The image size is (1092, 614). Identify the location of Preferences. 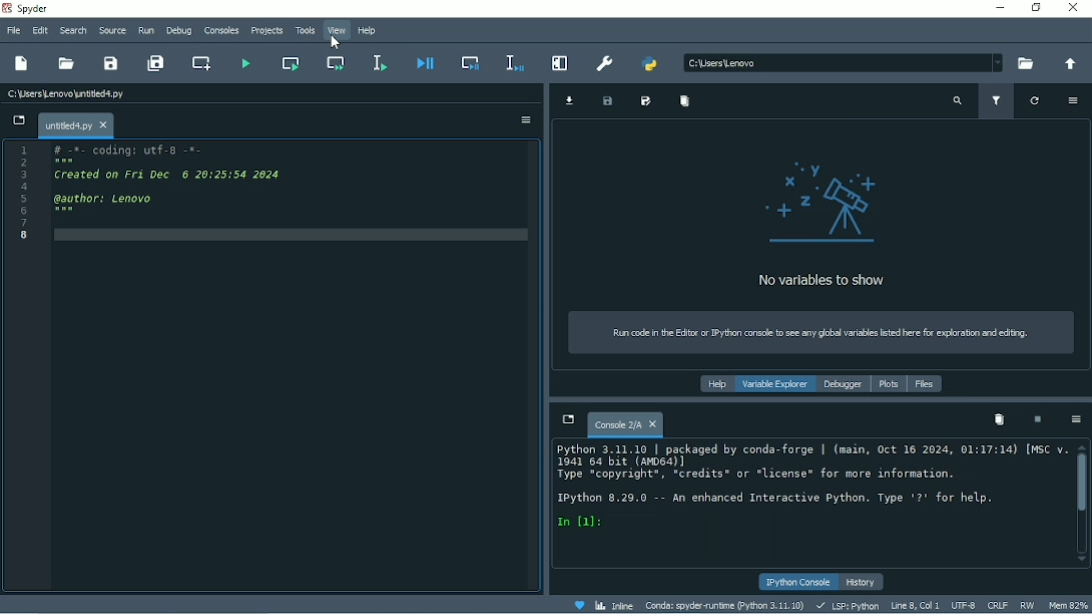
(606, 62).